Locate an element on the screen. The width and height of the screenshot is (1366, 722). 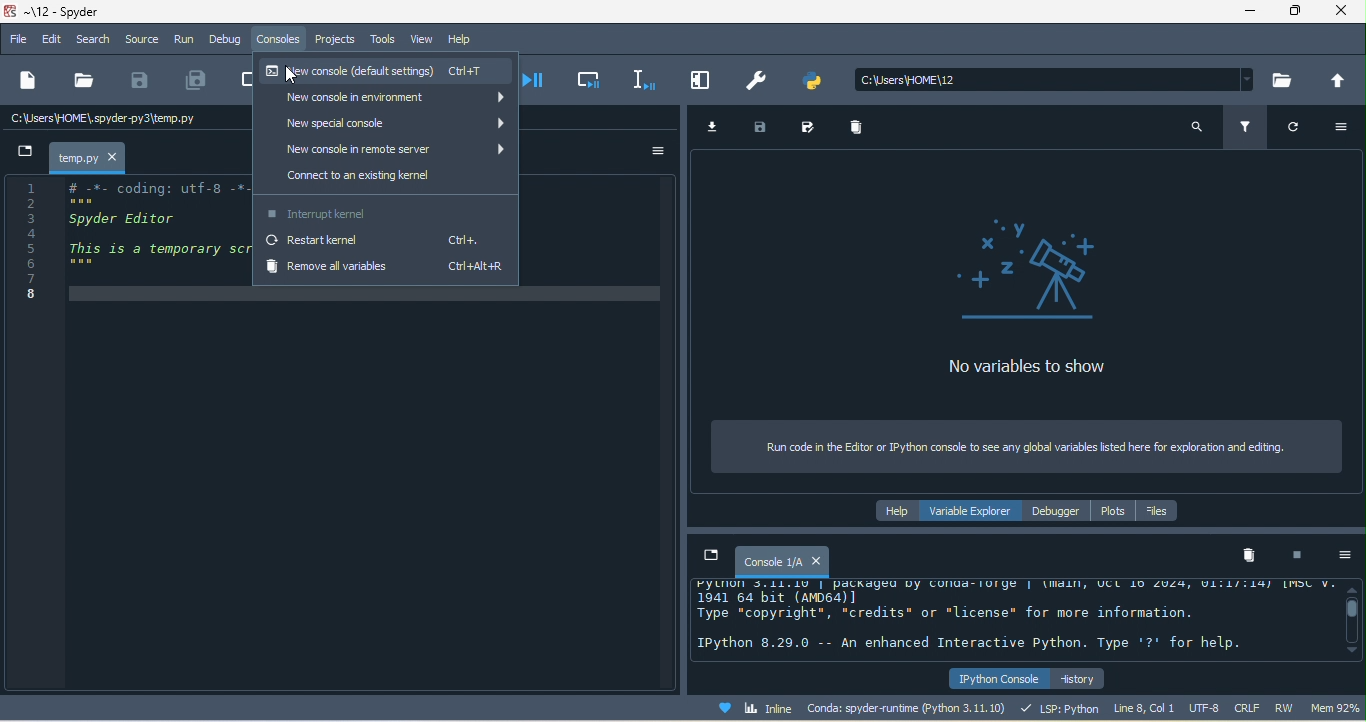
rw is located at coordinates (1282, 707).